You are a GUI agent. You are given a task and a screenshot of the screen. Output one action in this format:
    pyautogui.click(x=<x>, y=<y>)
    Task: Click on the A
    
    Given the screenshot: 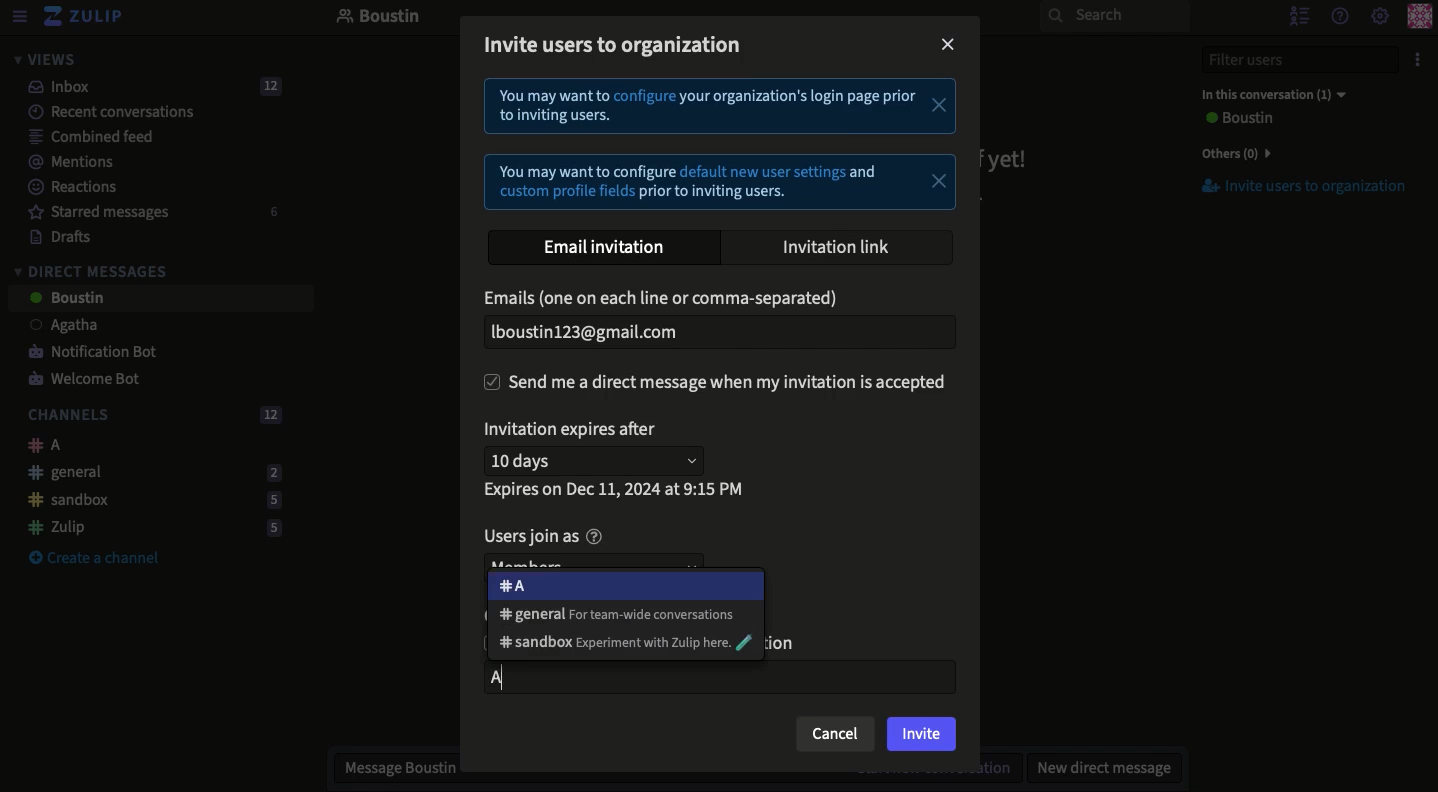 What is the action you would take?
    pyautogui.click(x=628, y=587)
    